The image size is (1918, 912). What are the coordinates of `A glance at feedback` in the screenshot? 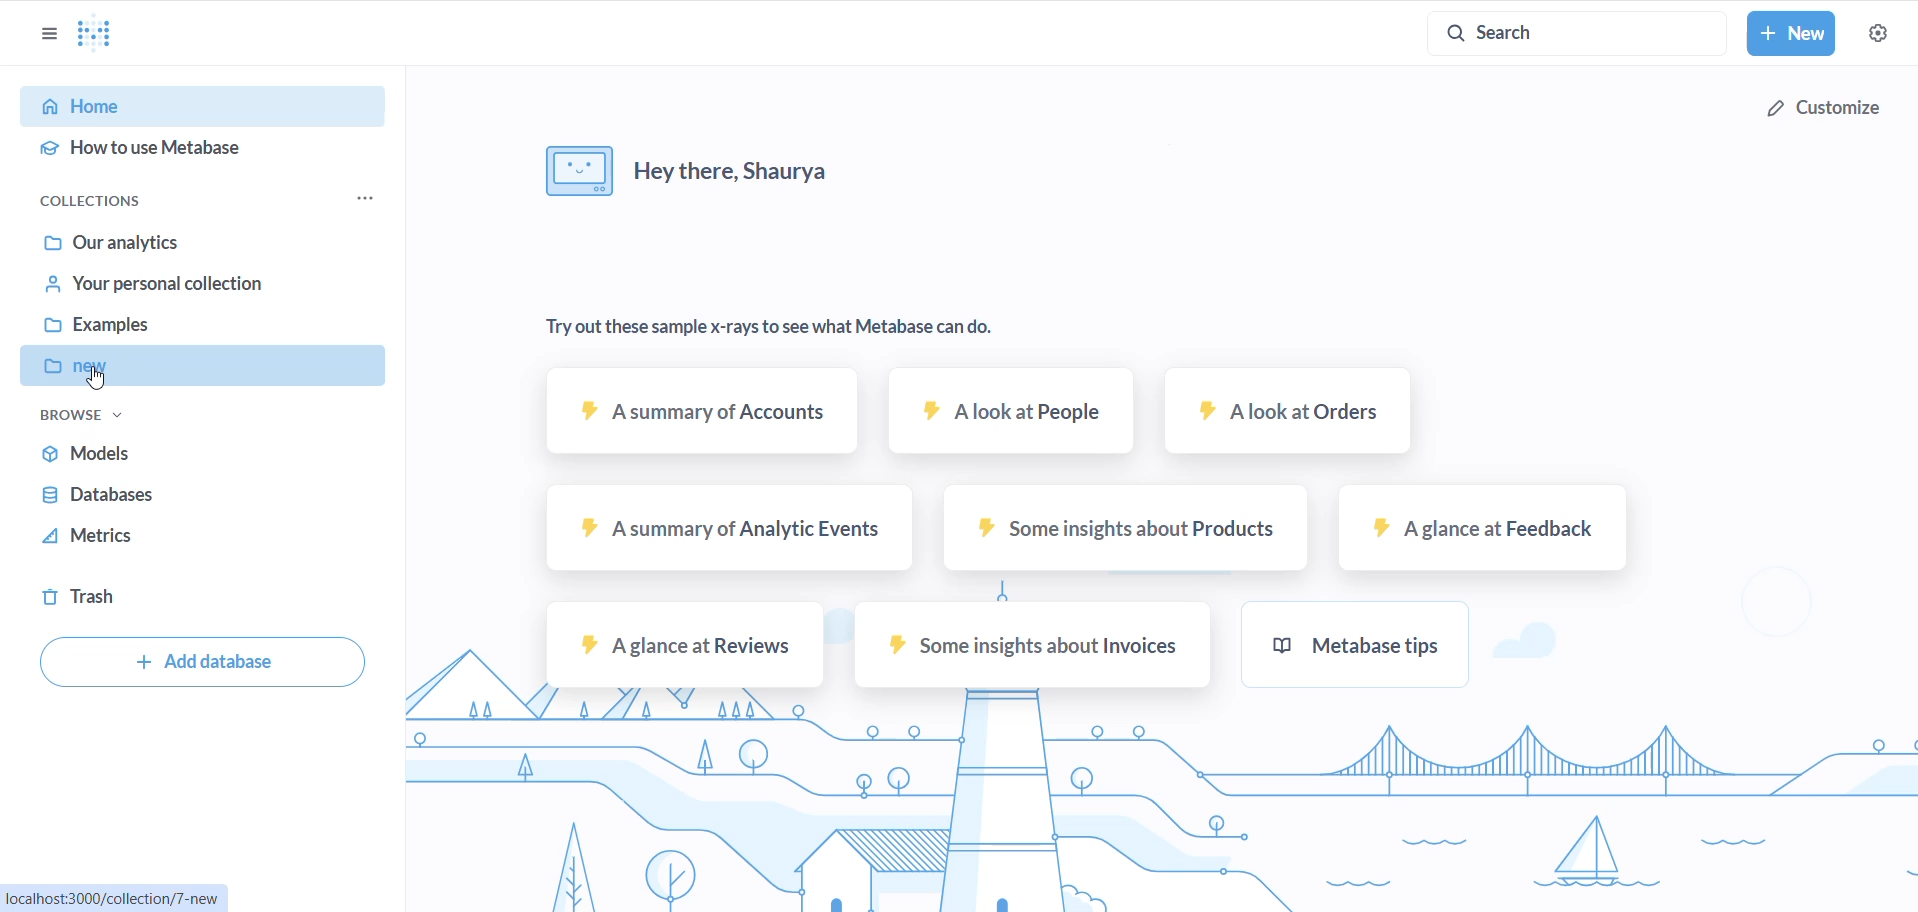 It's located at (1480, 535).